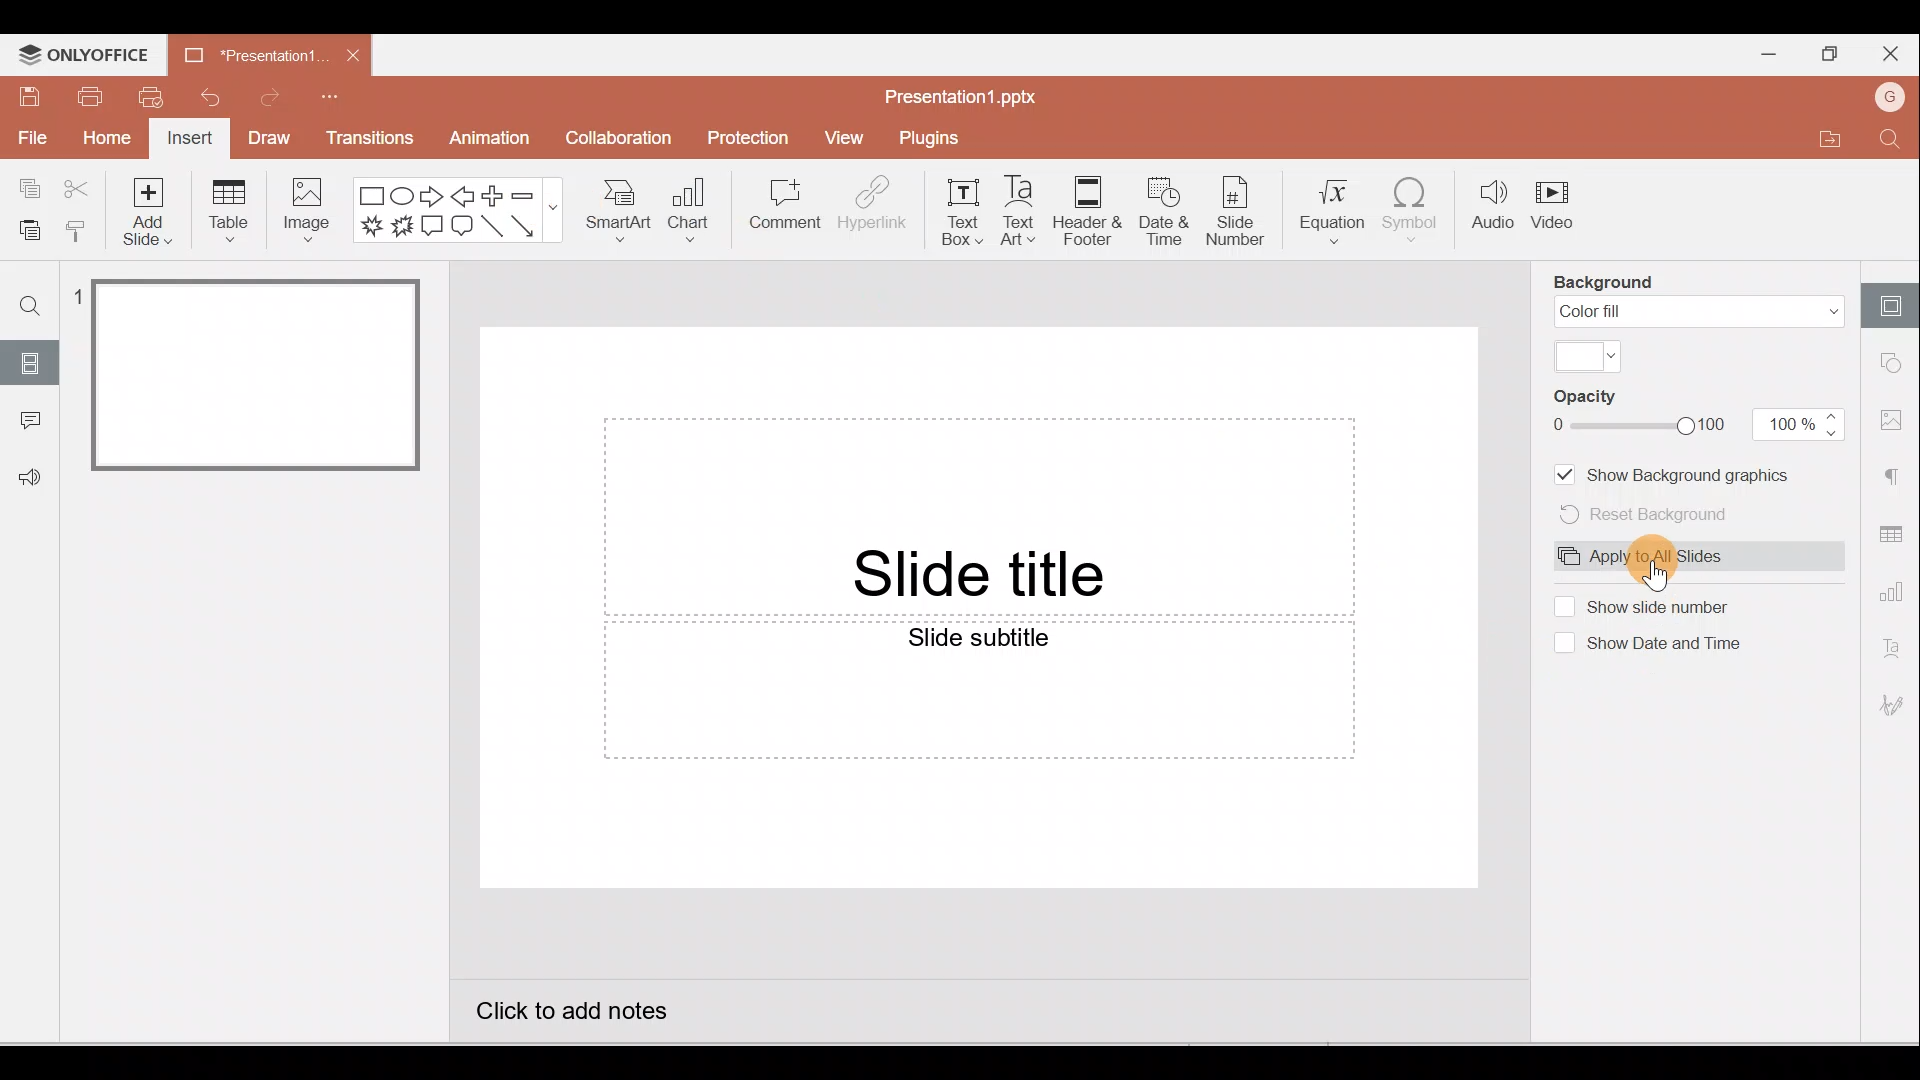 This screenshot has width=1920, height=1080. I want to click on Audio, so click(1491, 210).